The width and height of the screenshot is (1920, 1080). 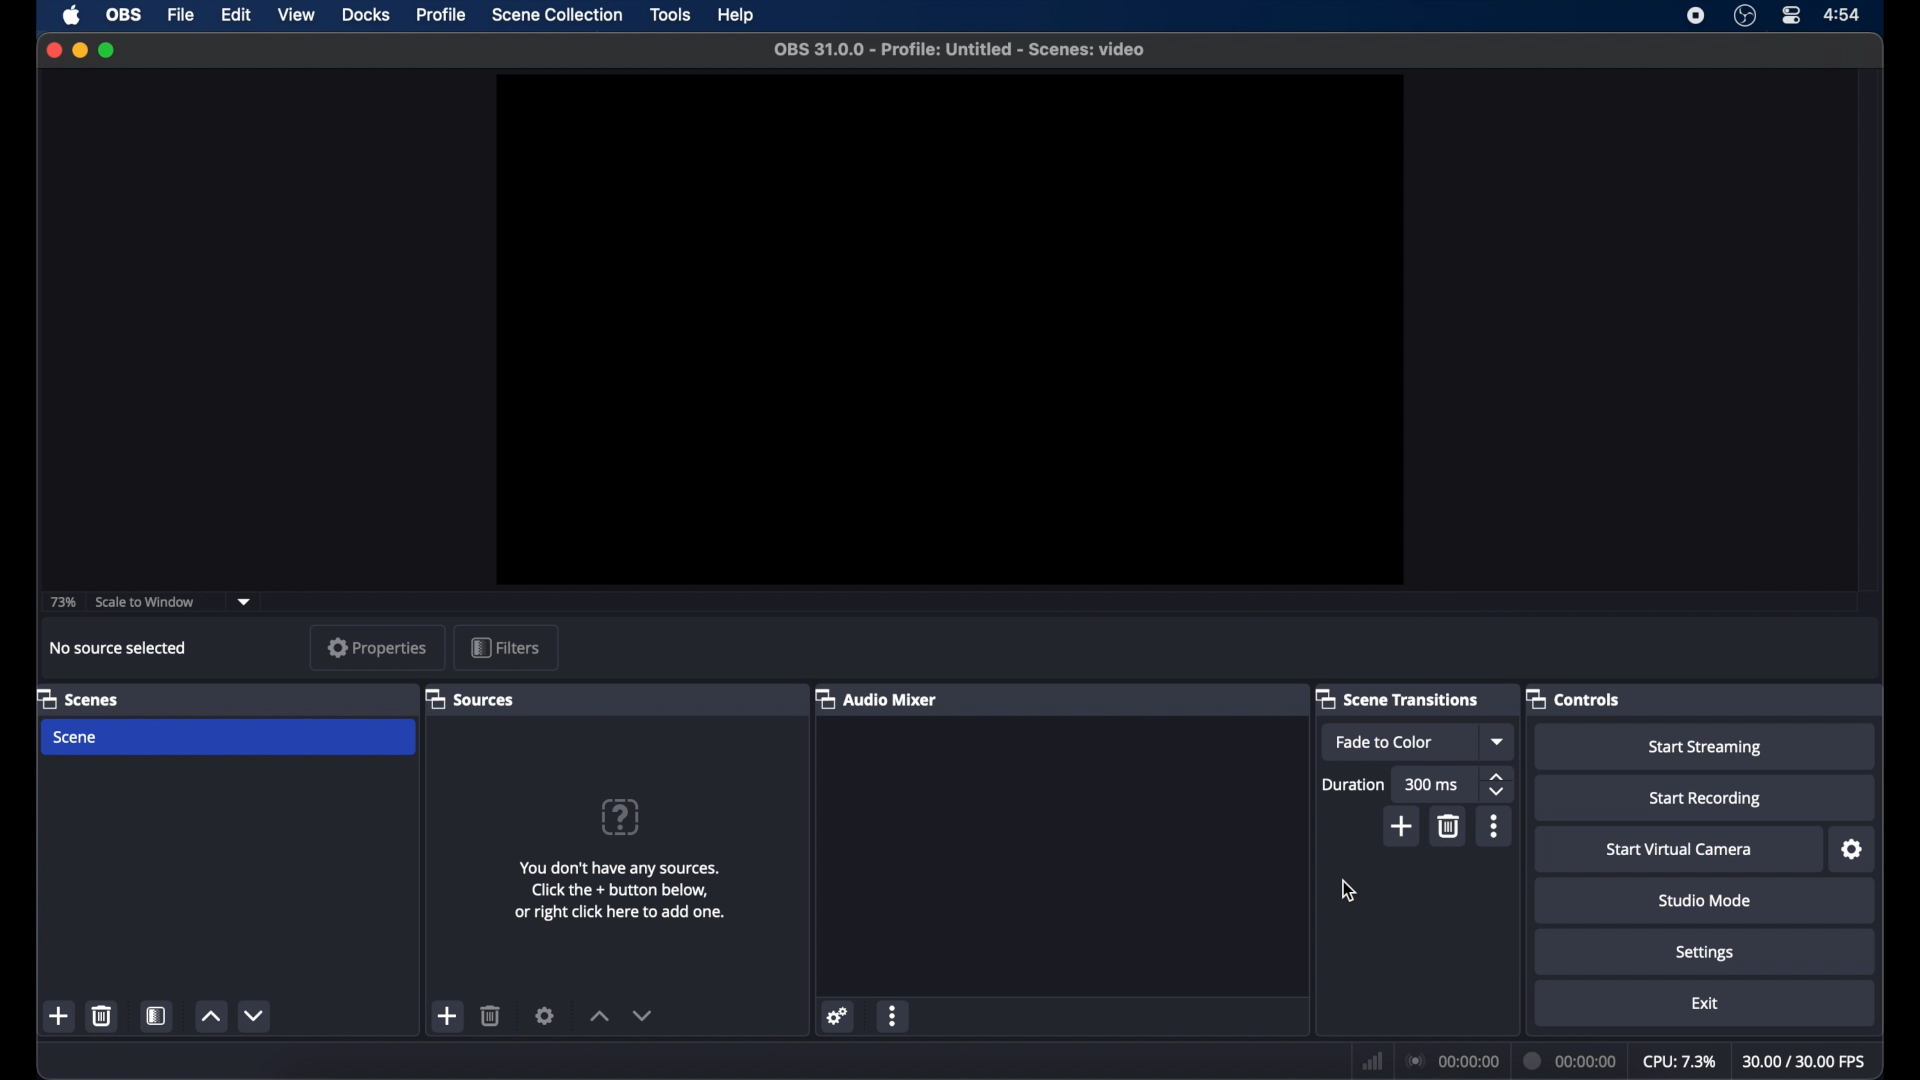 I want to click on decrement, so click(x=642, y=1015).